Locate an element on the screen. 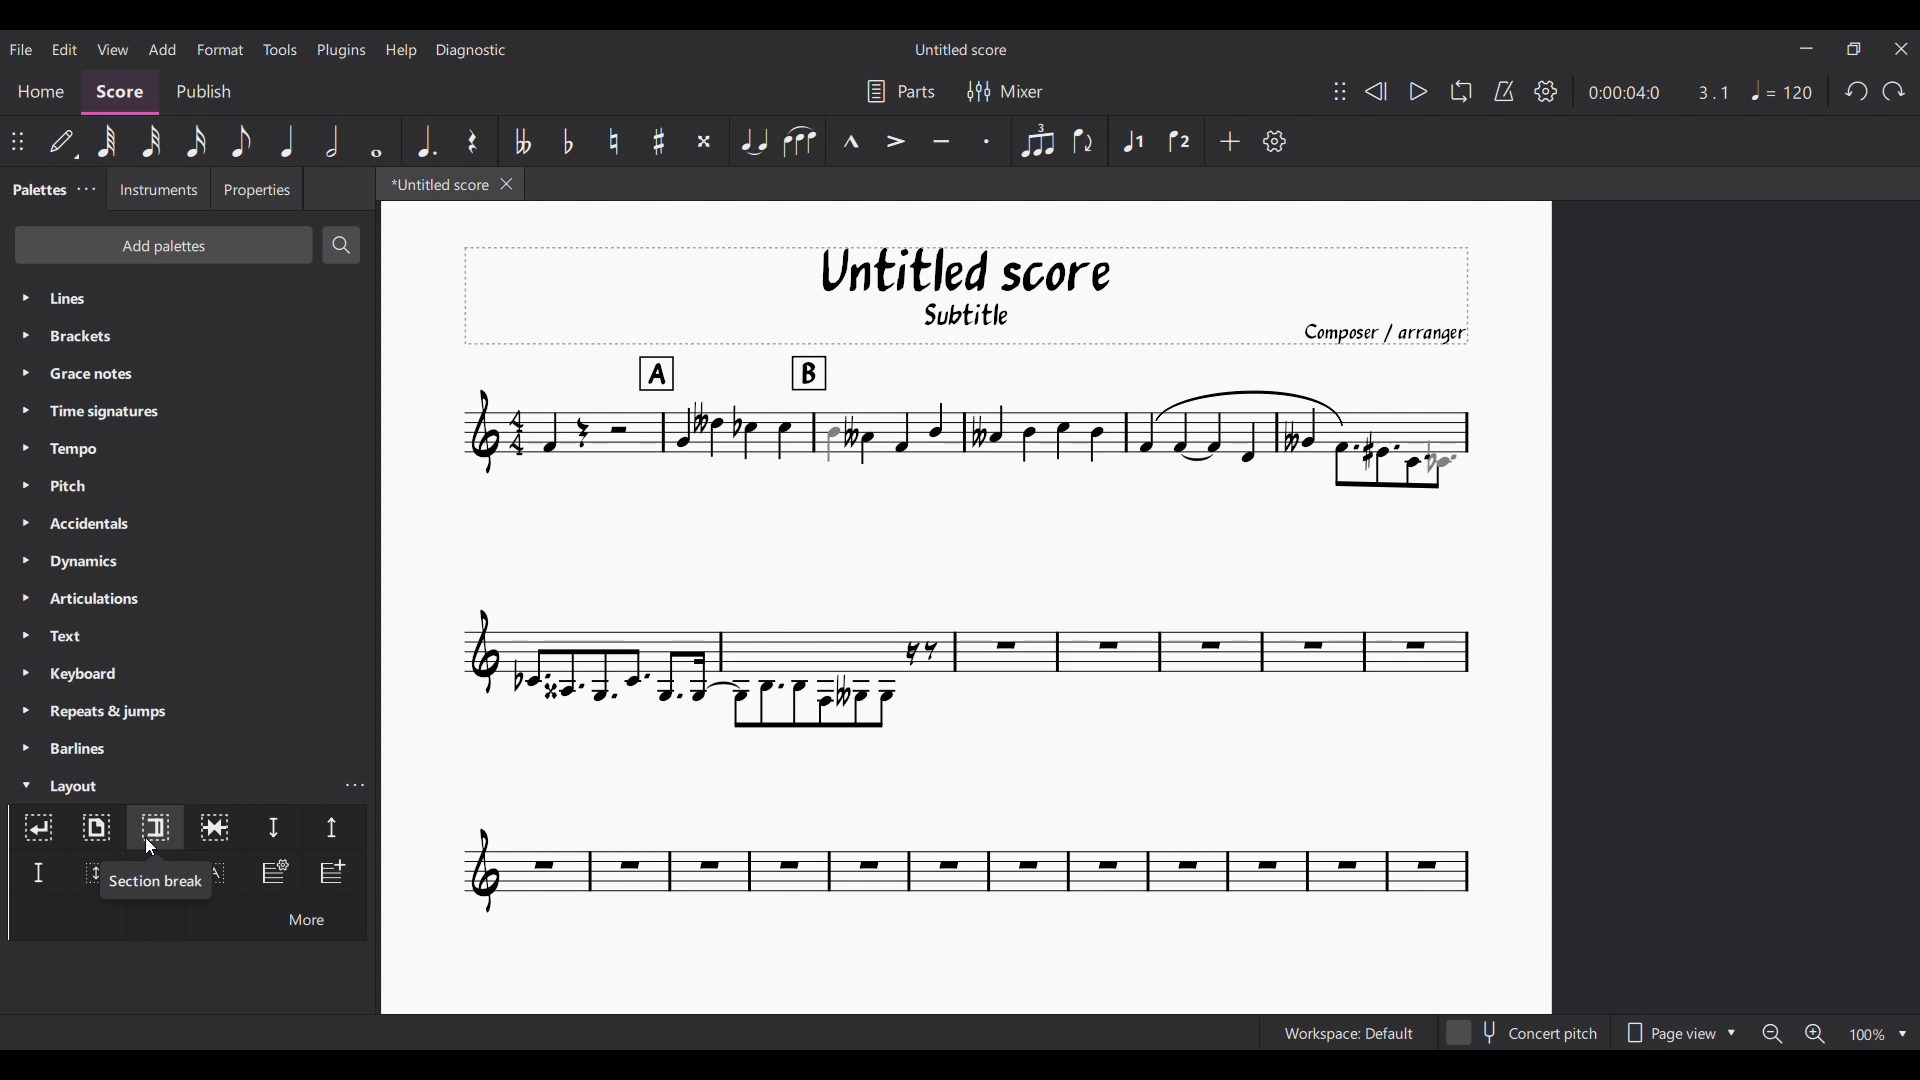 The height and width of the screenshot is (1080, 1920). Pitch is located at coordinates (190, 485).